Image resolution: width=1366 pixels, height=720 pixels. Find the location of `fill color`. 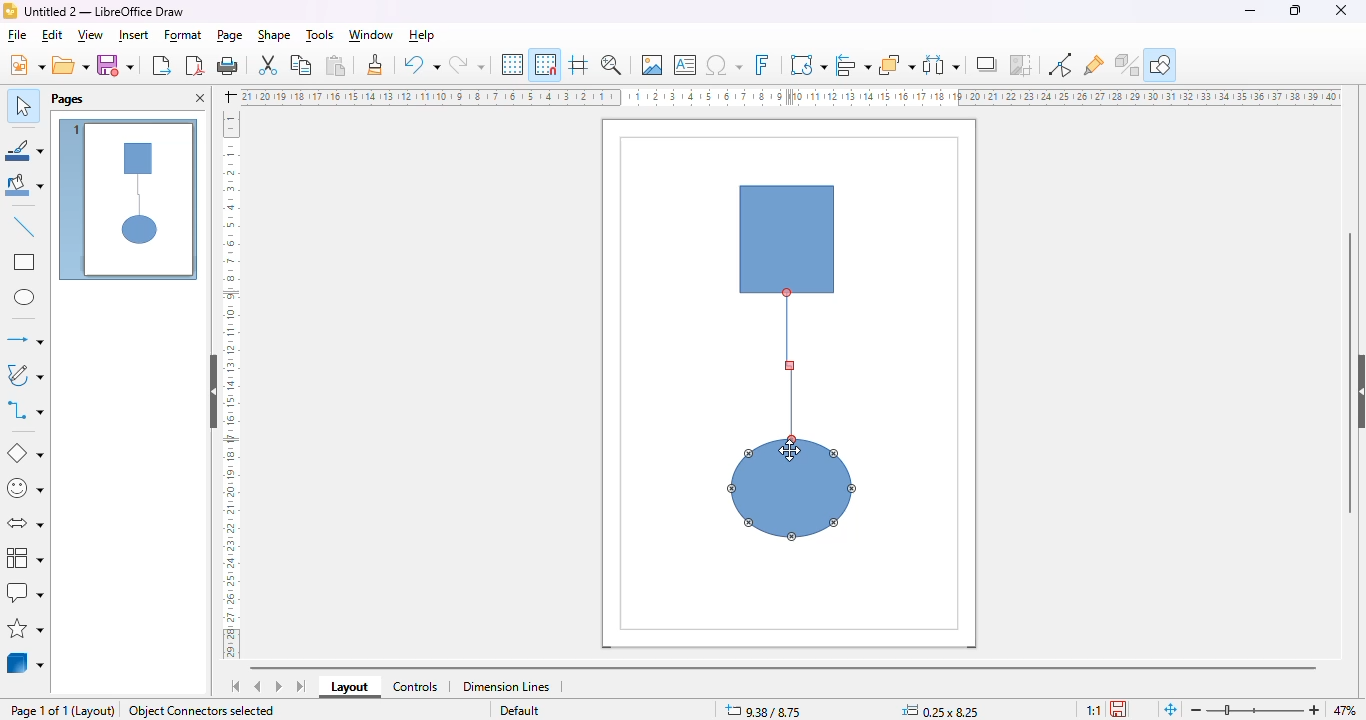

fill color is located at coordinates (25, 187).